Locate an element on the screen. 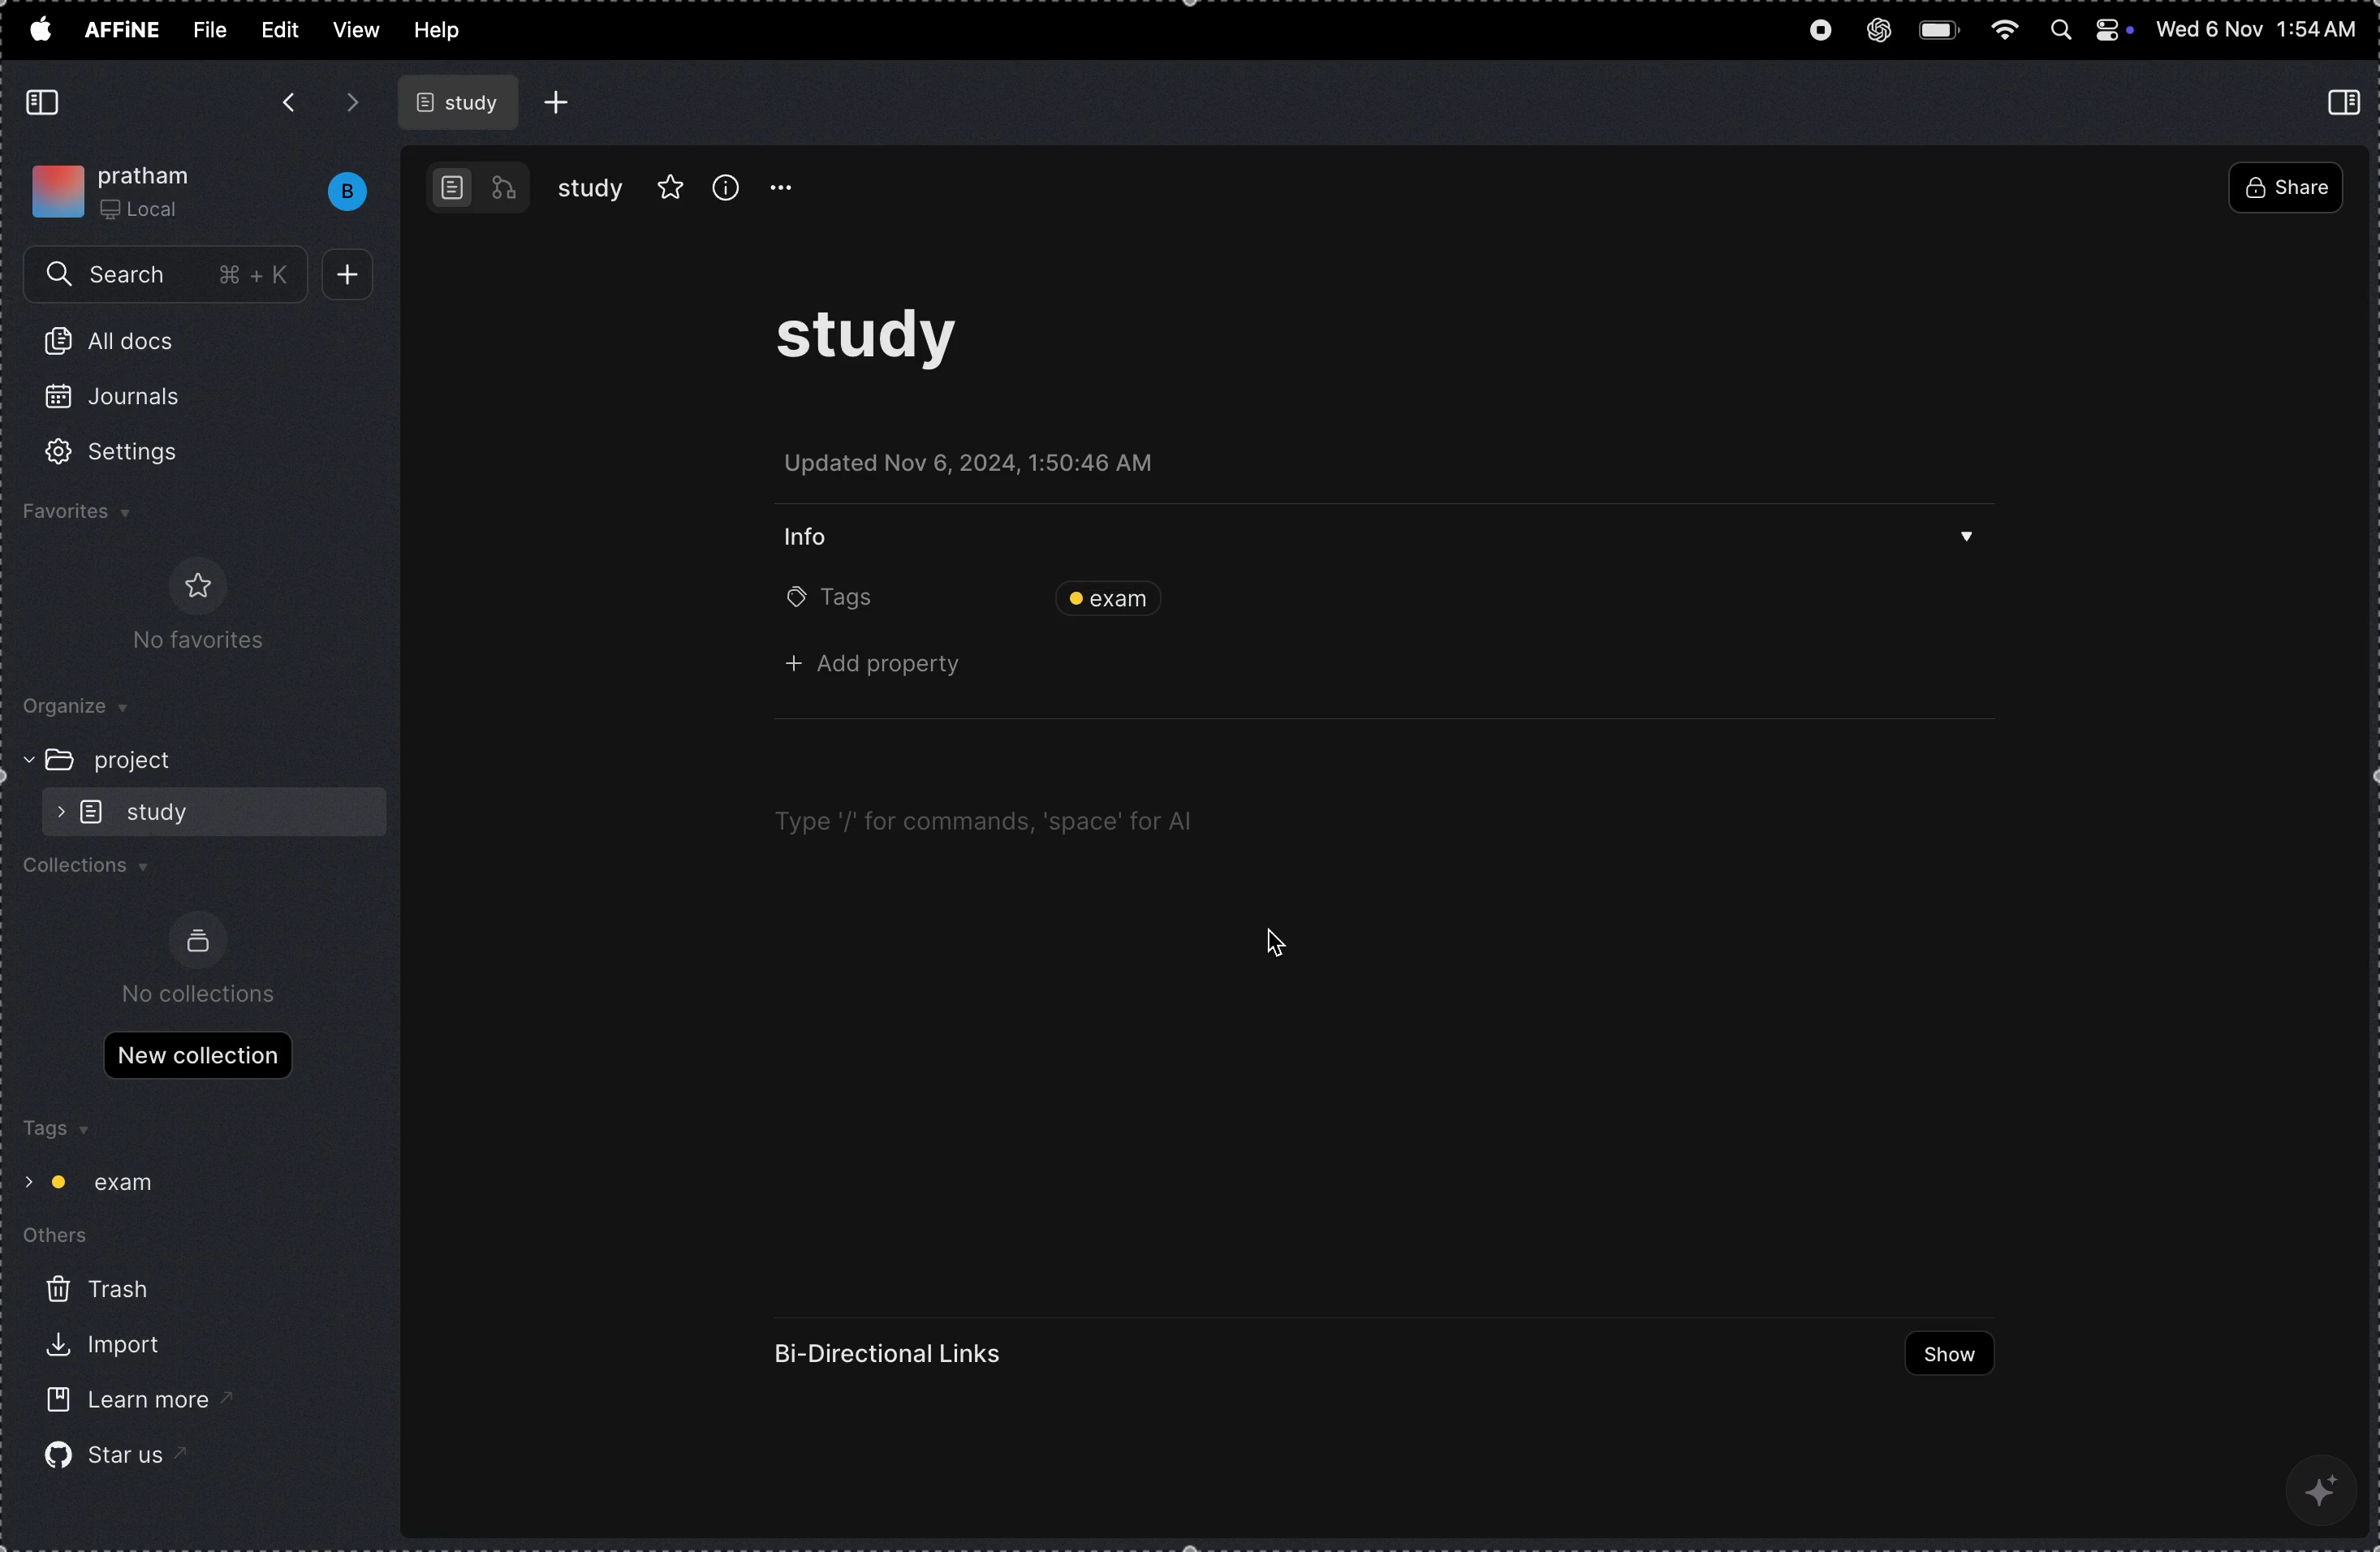 This screenshot has width=2380, height=1552. others is located at coordinates (73, 1239).